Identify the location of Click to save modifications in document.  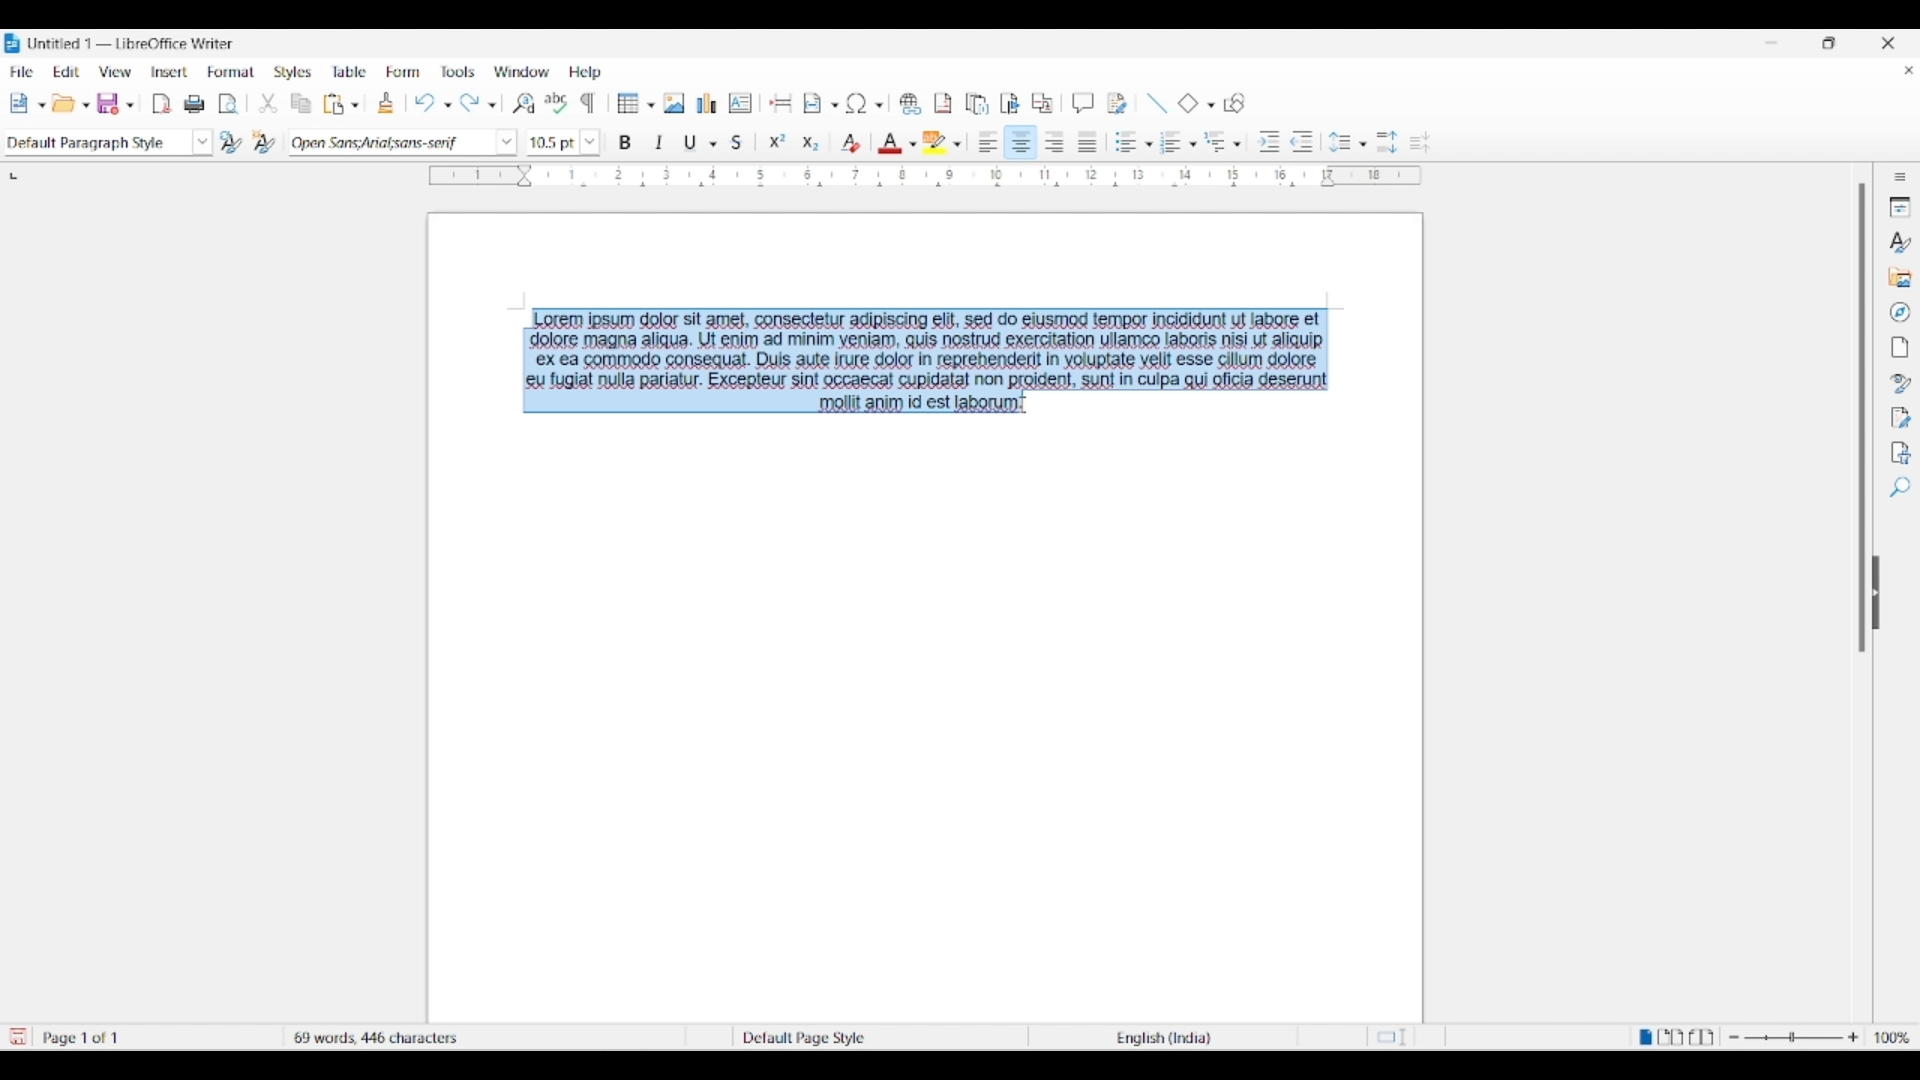
(16, 1037).